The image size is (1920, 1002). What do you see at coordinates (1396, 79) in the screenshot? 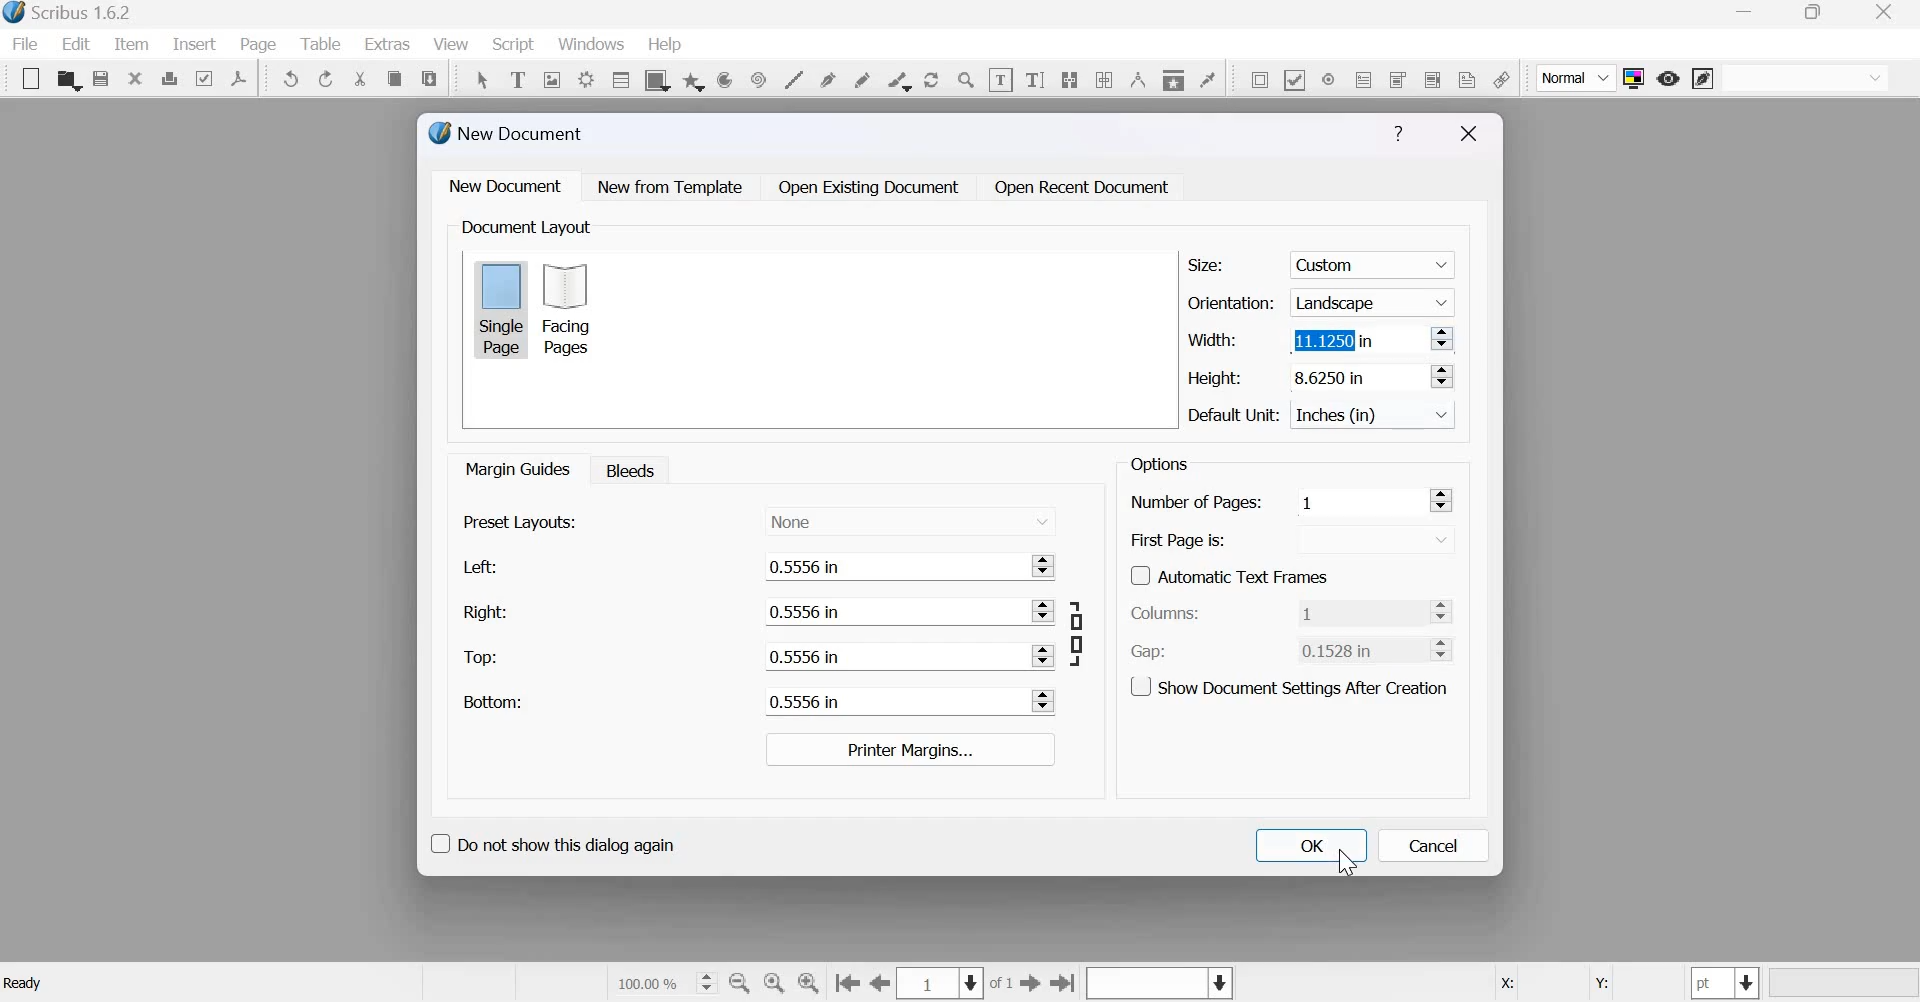
I see `PDF combo box` at bounding box center [1396, 79].